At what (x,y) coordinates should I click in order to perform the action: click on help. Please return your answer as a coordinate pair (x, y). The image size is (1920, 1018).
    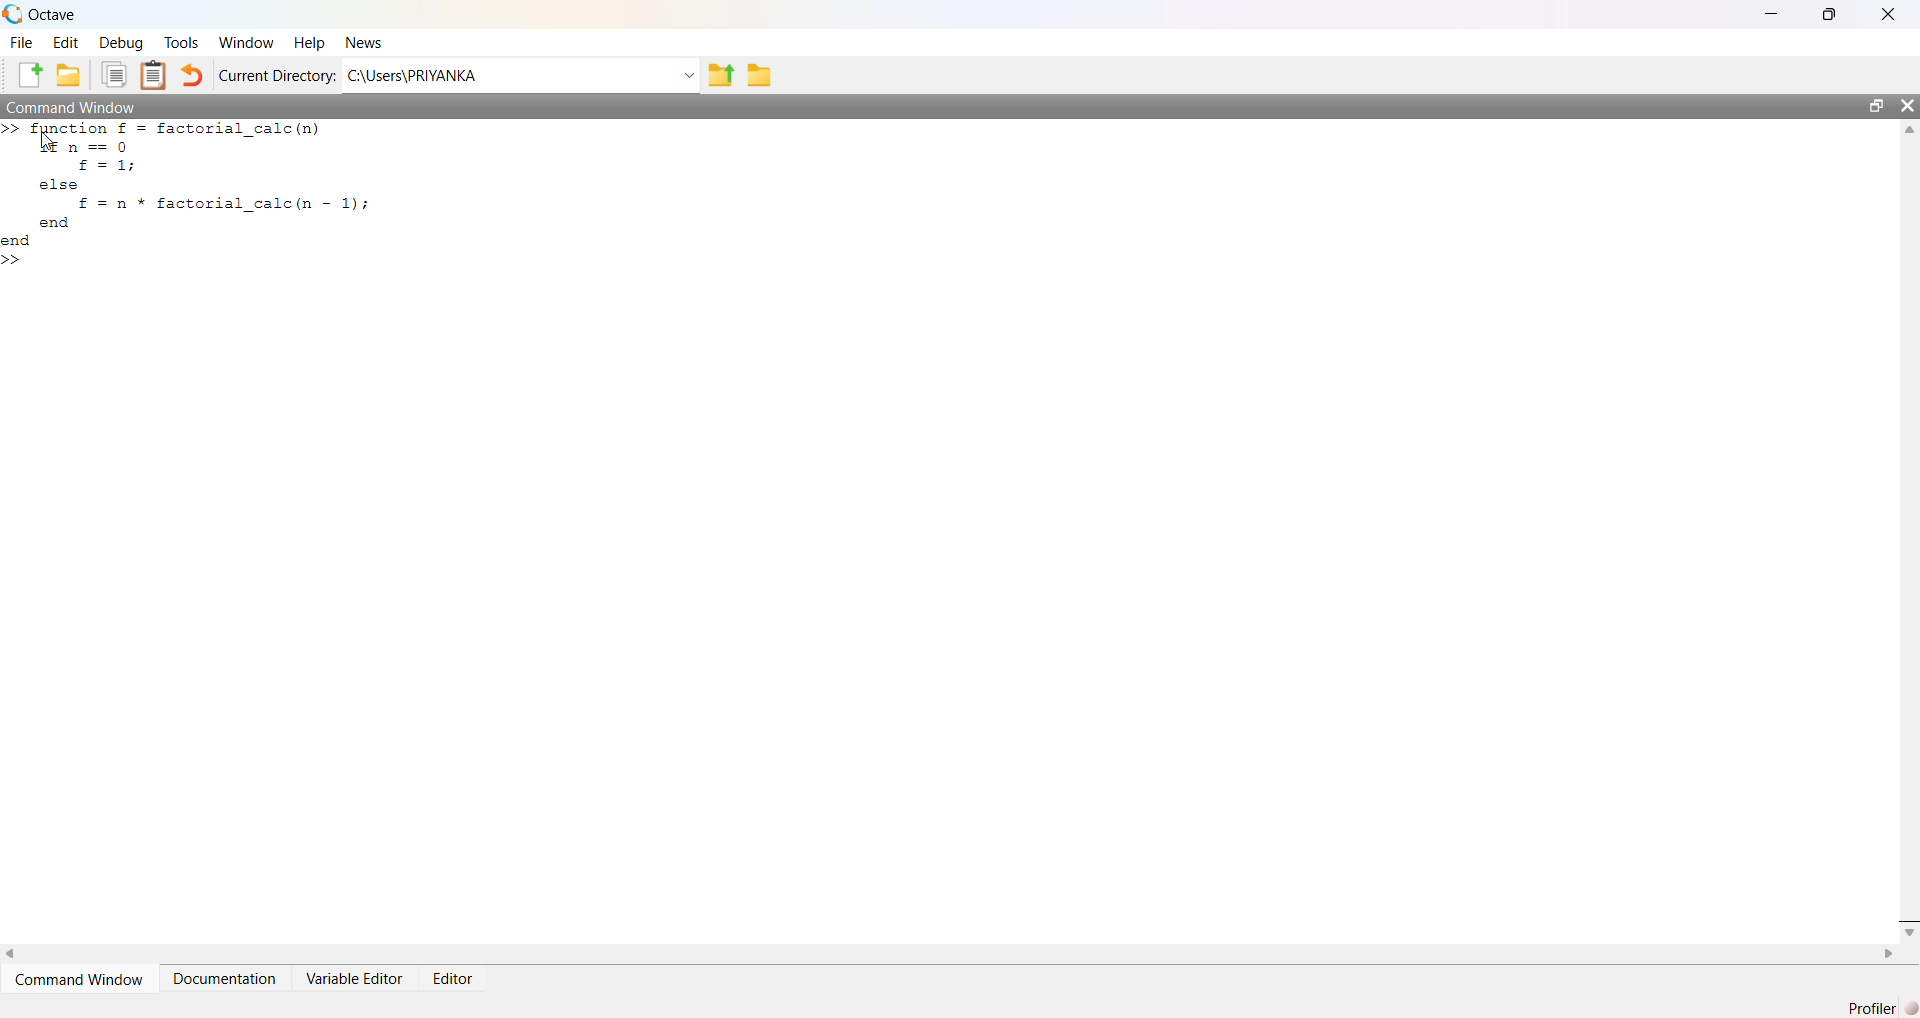
    Looking at the image, I should click on (312, 44).